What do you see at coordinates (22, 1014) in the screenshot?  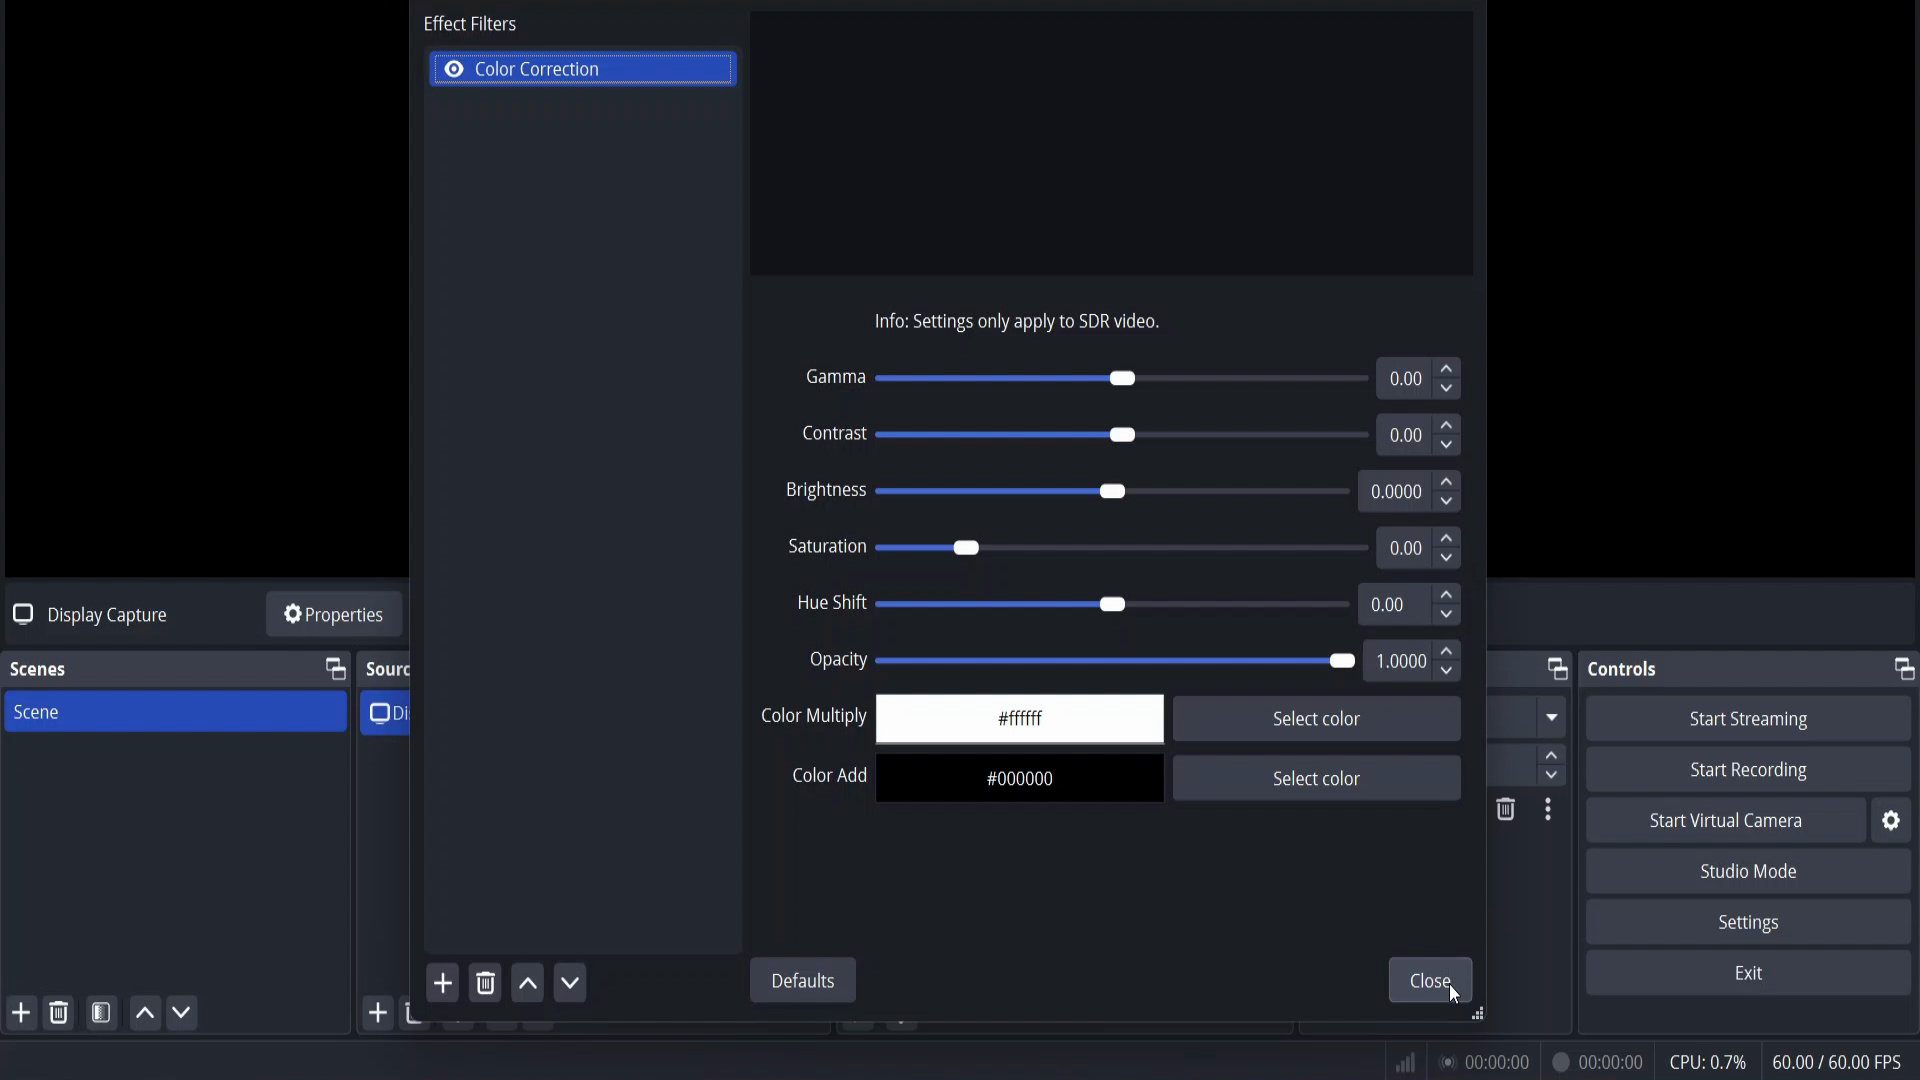 I see `add scene` at bounding box center [22, 1014].